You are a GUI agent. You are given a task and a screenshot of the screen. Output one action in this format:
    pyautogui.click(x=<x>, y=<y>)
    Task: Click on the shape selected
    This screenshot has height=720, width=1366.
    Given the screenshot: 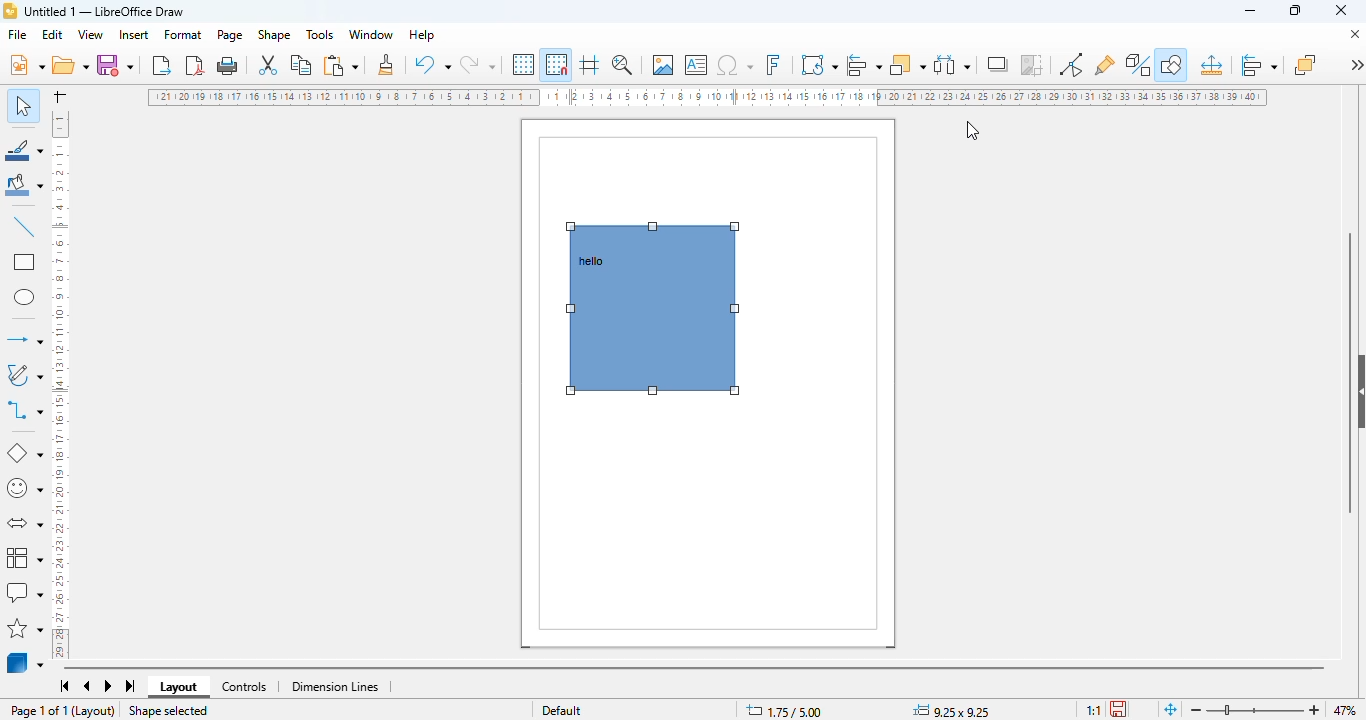 What is the action you would take?
    pyautogui.click(x=167, y=711)
    